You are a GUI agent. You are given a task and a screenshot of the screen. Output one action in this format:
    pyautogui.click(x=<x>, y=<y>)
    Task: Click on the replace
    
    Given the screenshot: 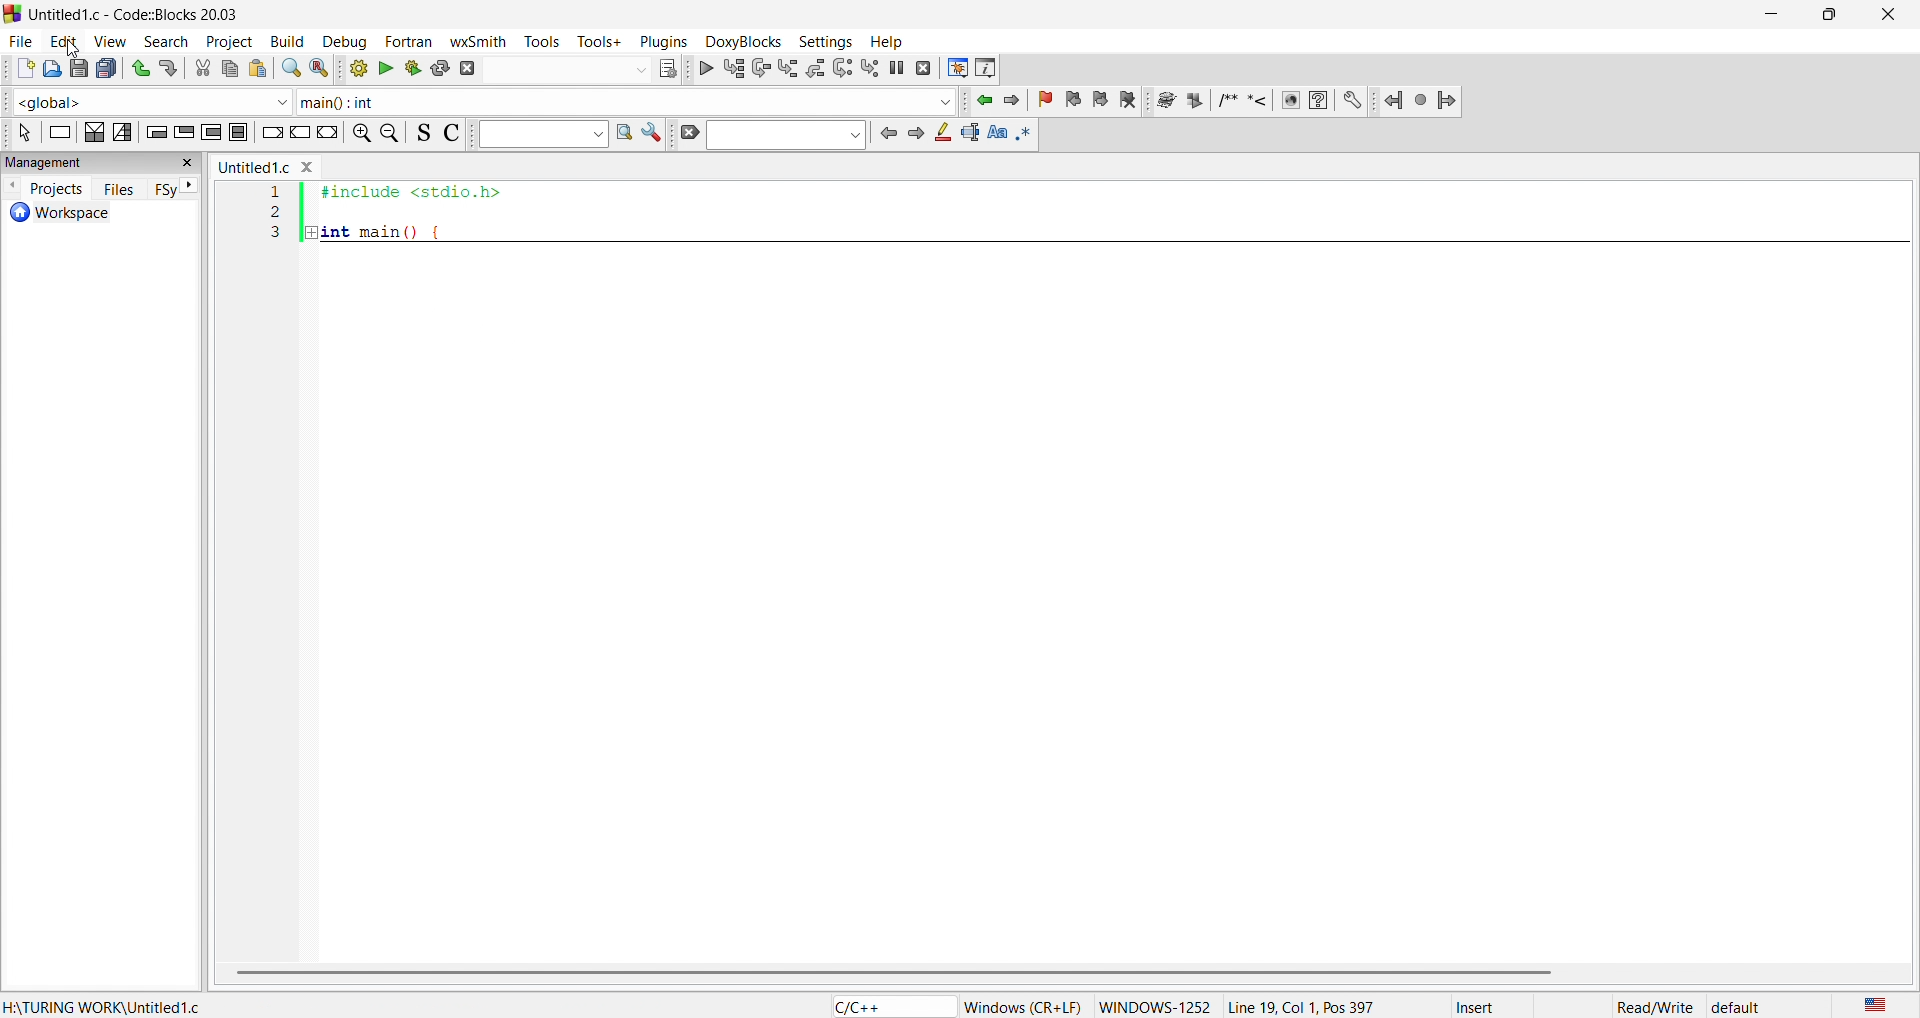 What is the action you would take?
    pyautogui.click(x=318, y=68)
    